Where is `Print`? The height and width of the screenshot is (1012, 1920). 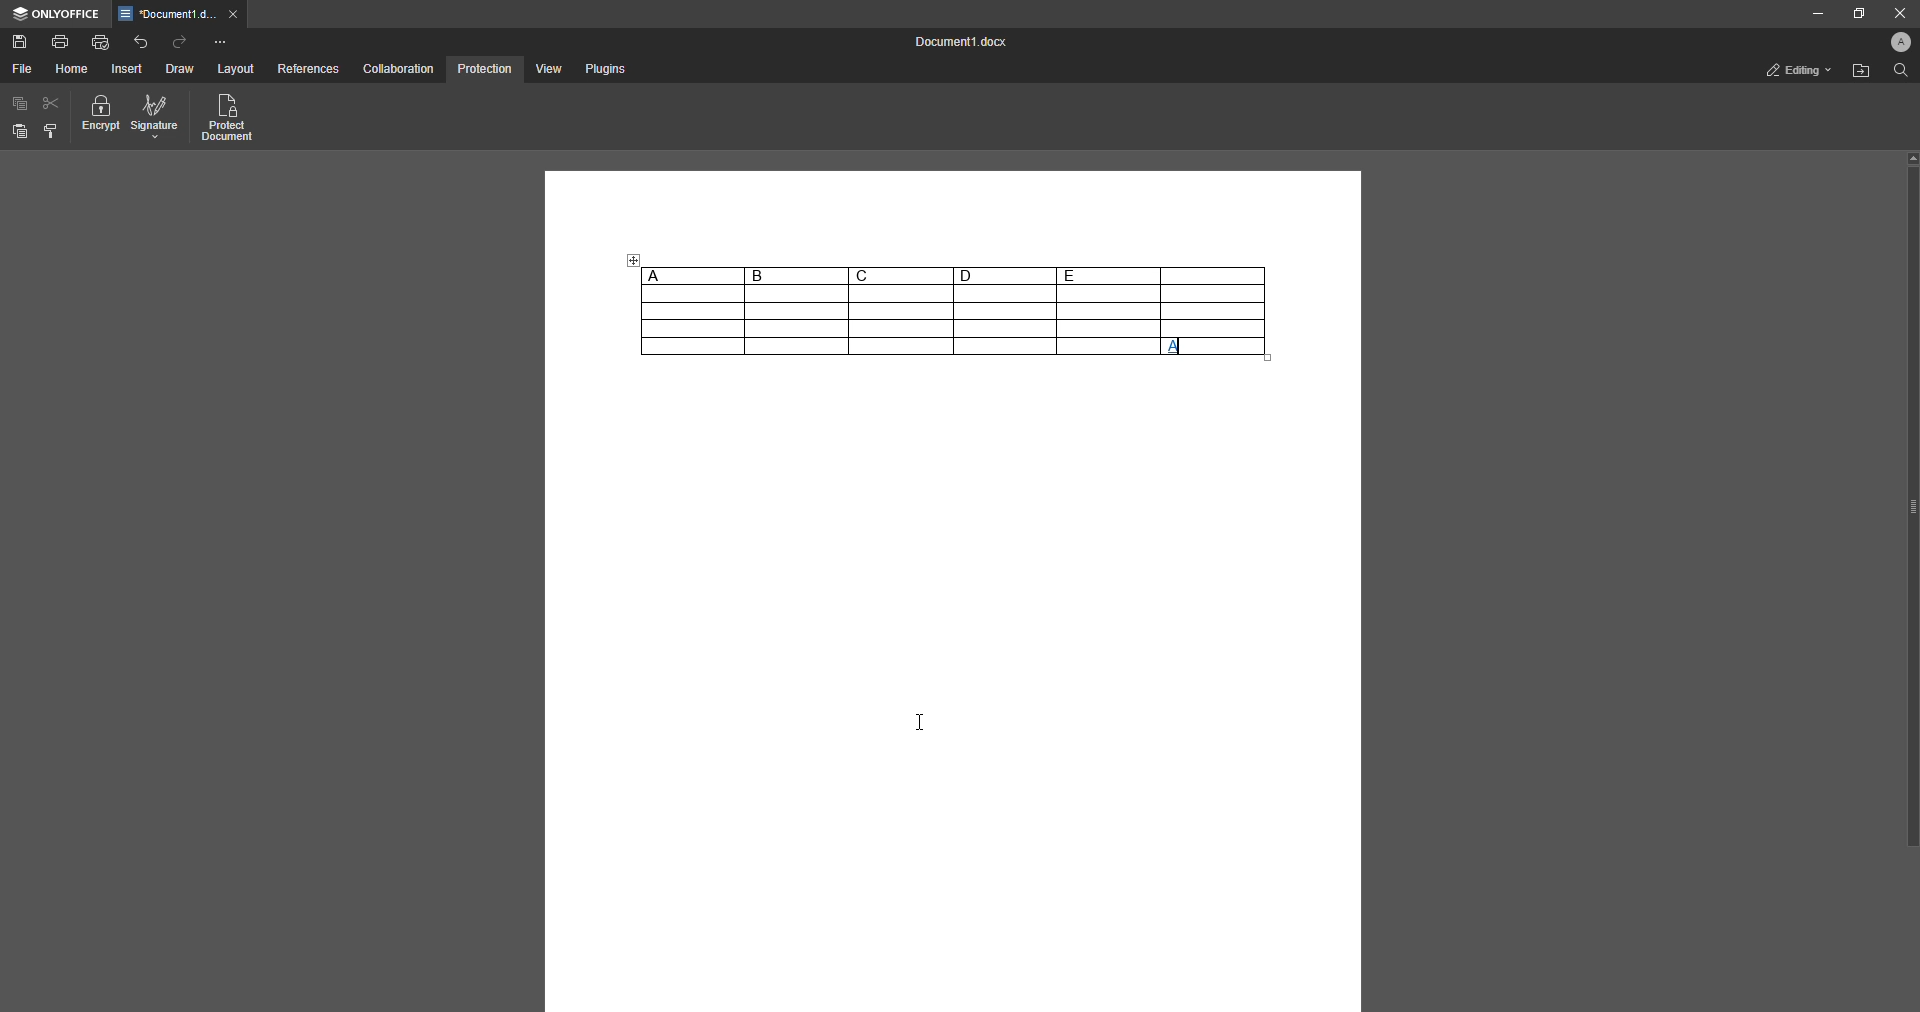 Print is located at coordinates (61, 40).